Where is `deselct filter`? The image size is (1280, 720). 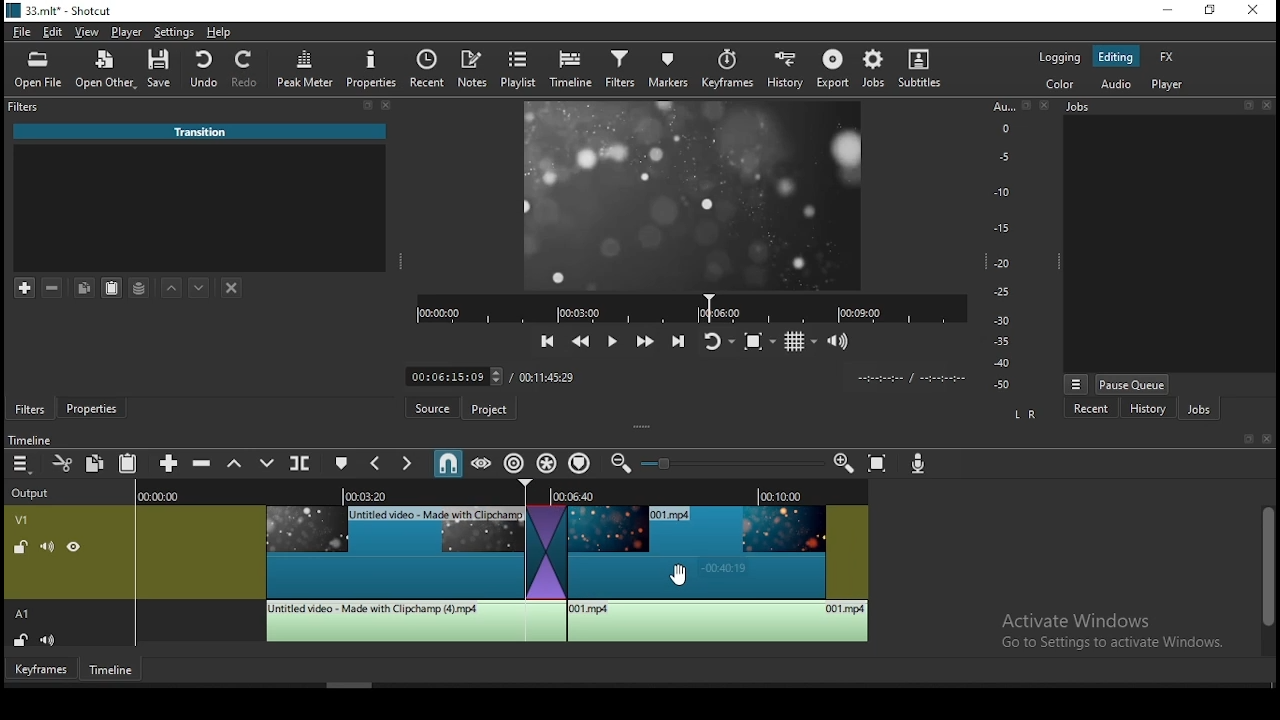
deselct filter is located at coordinates (232, 287).